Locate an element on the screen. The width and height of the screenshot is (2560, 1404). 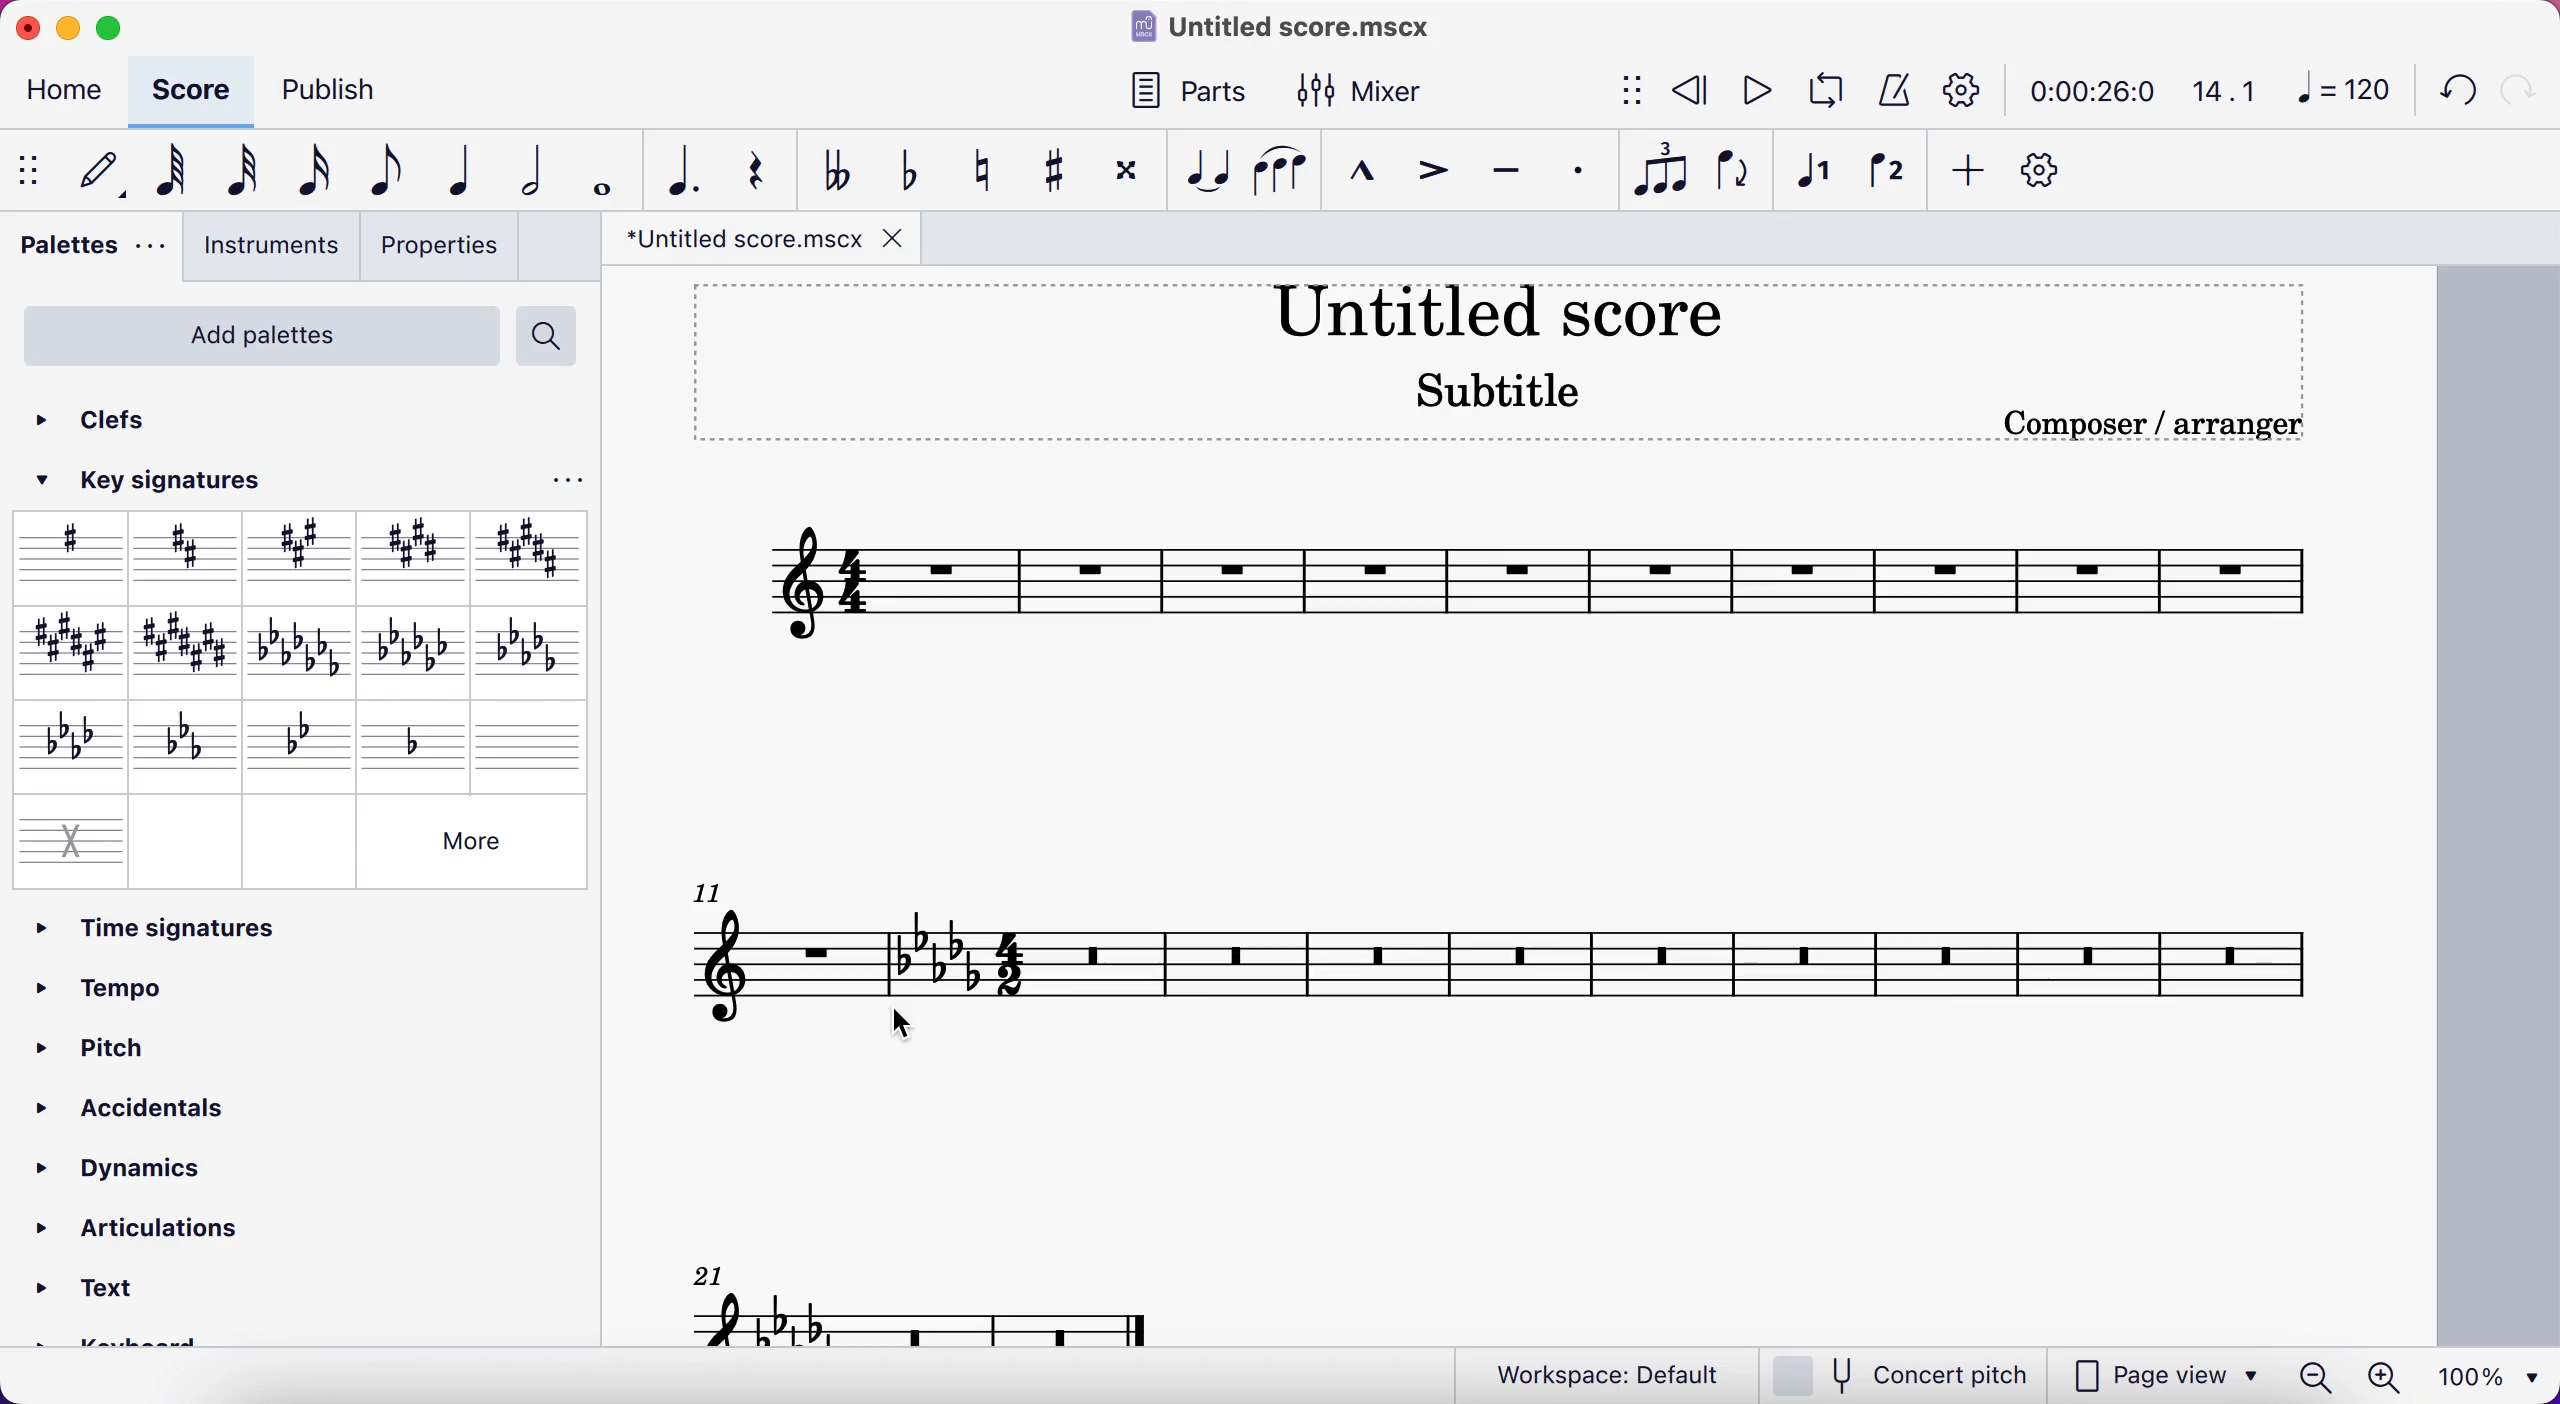
customize toolbar is located at coordinates (2056, 169).